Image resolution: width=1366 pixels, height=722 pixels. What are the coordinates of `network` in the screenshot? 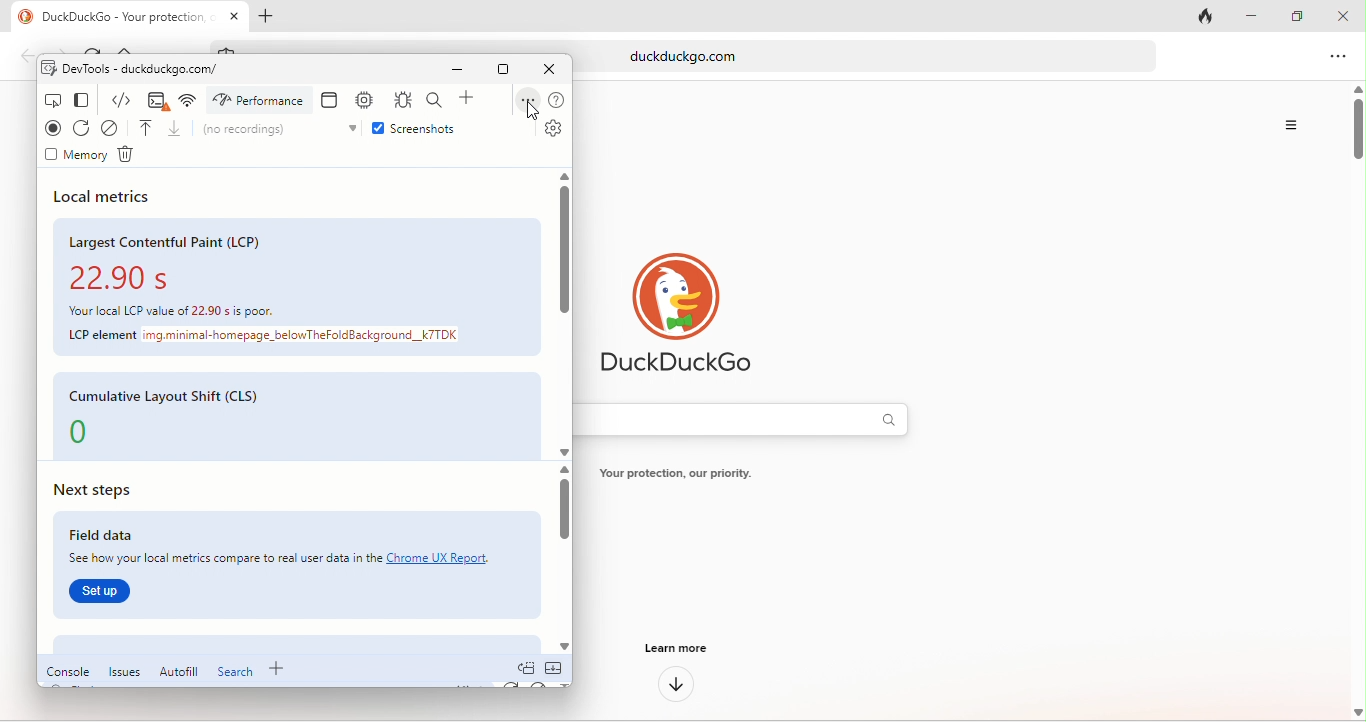 It's located at (193, 98).